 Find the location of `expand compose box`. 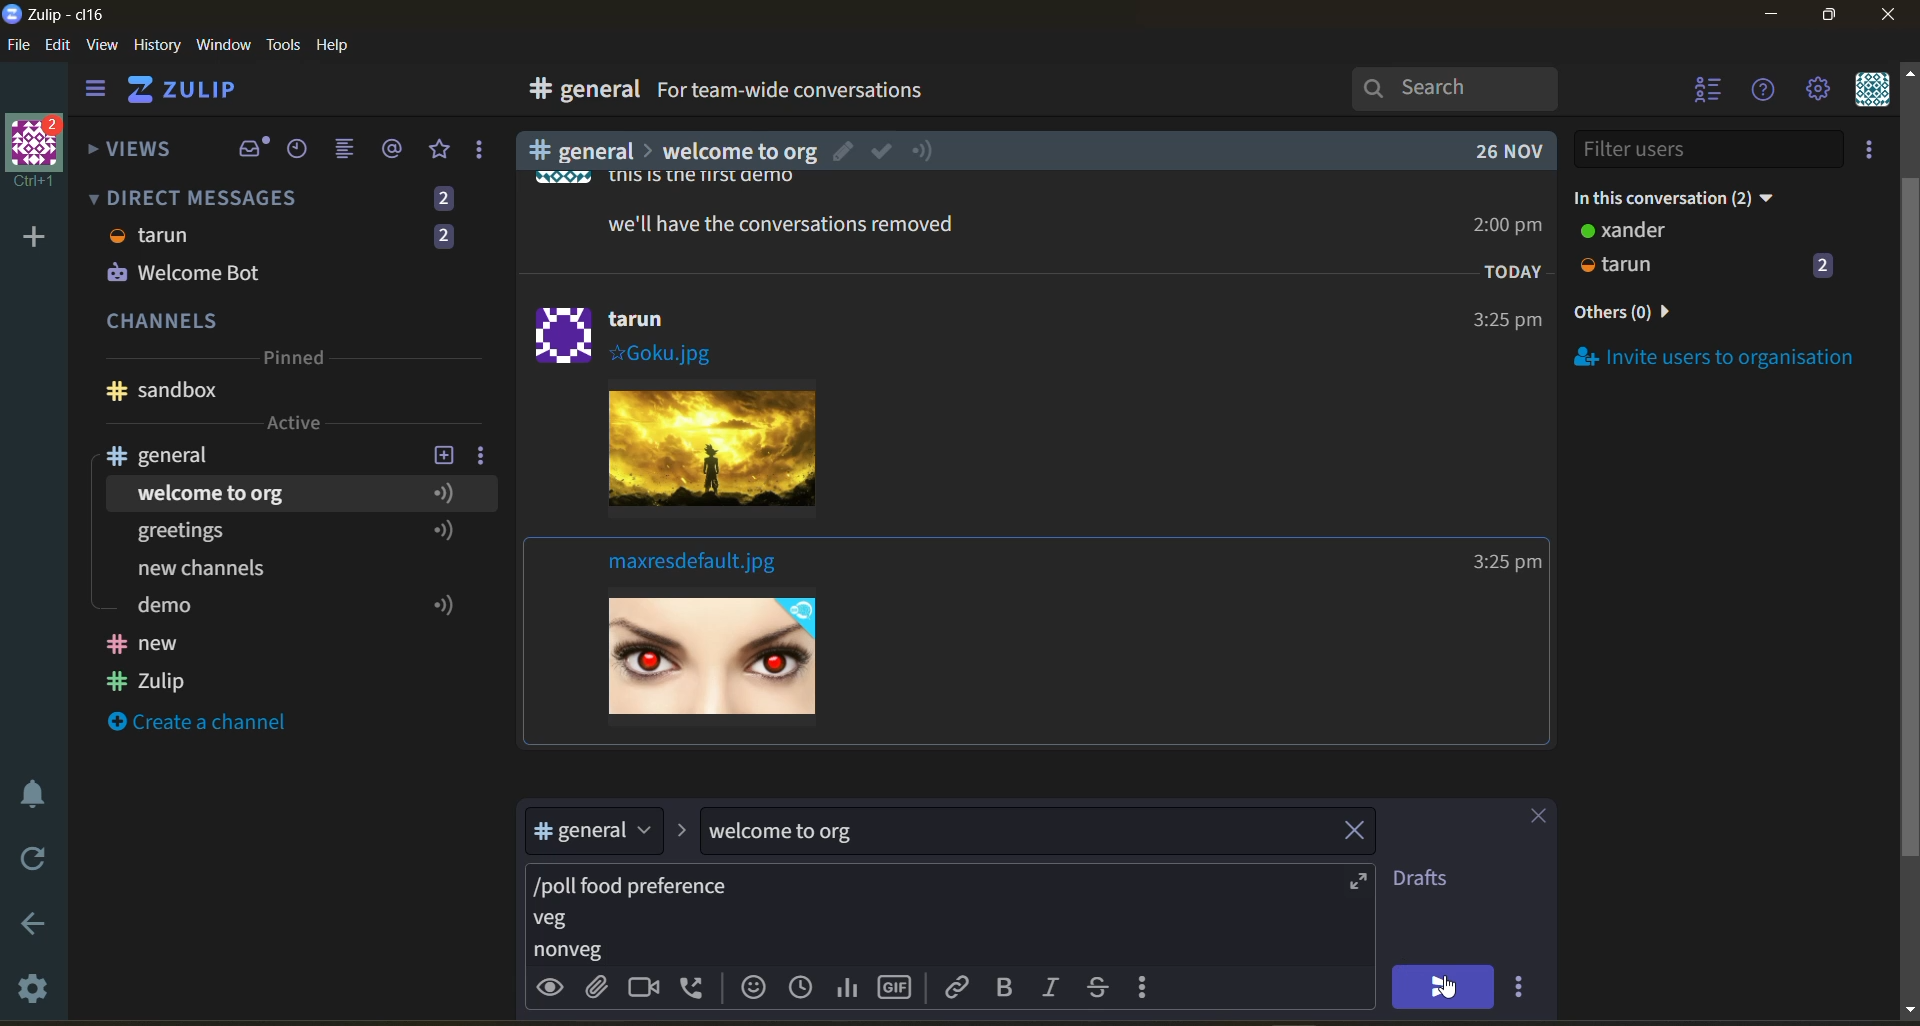

expand compose box is located at coordinates (1359, 882).